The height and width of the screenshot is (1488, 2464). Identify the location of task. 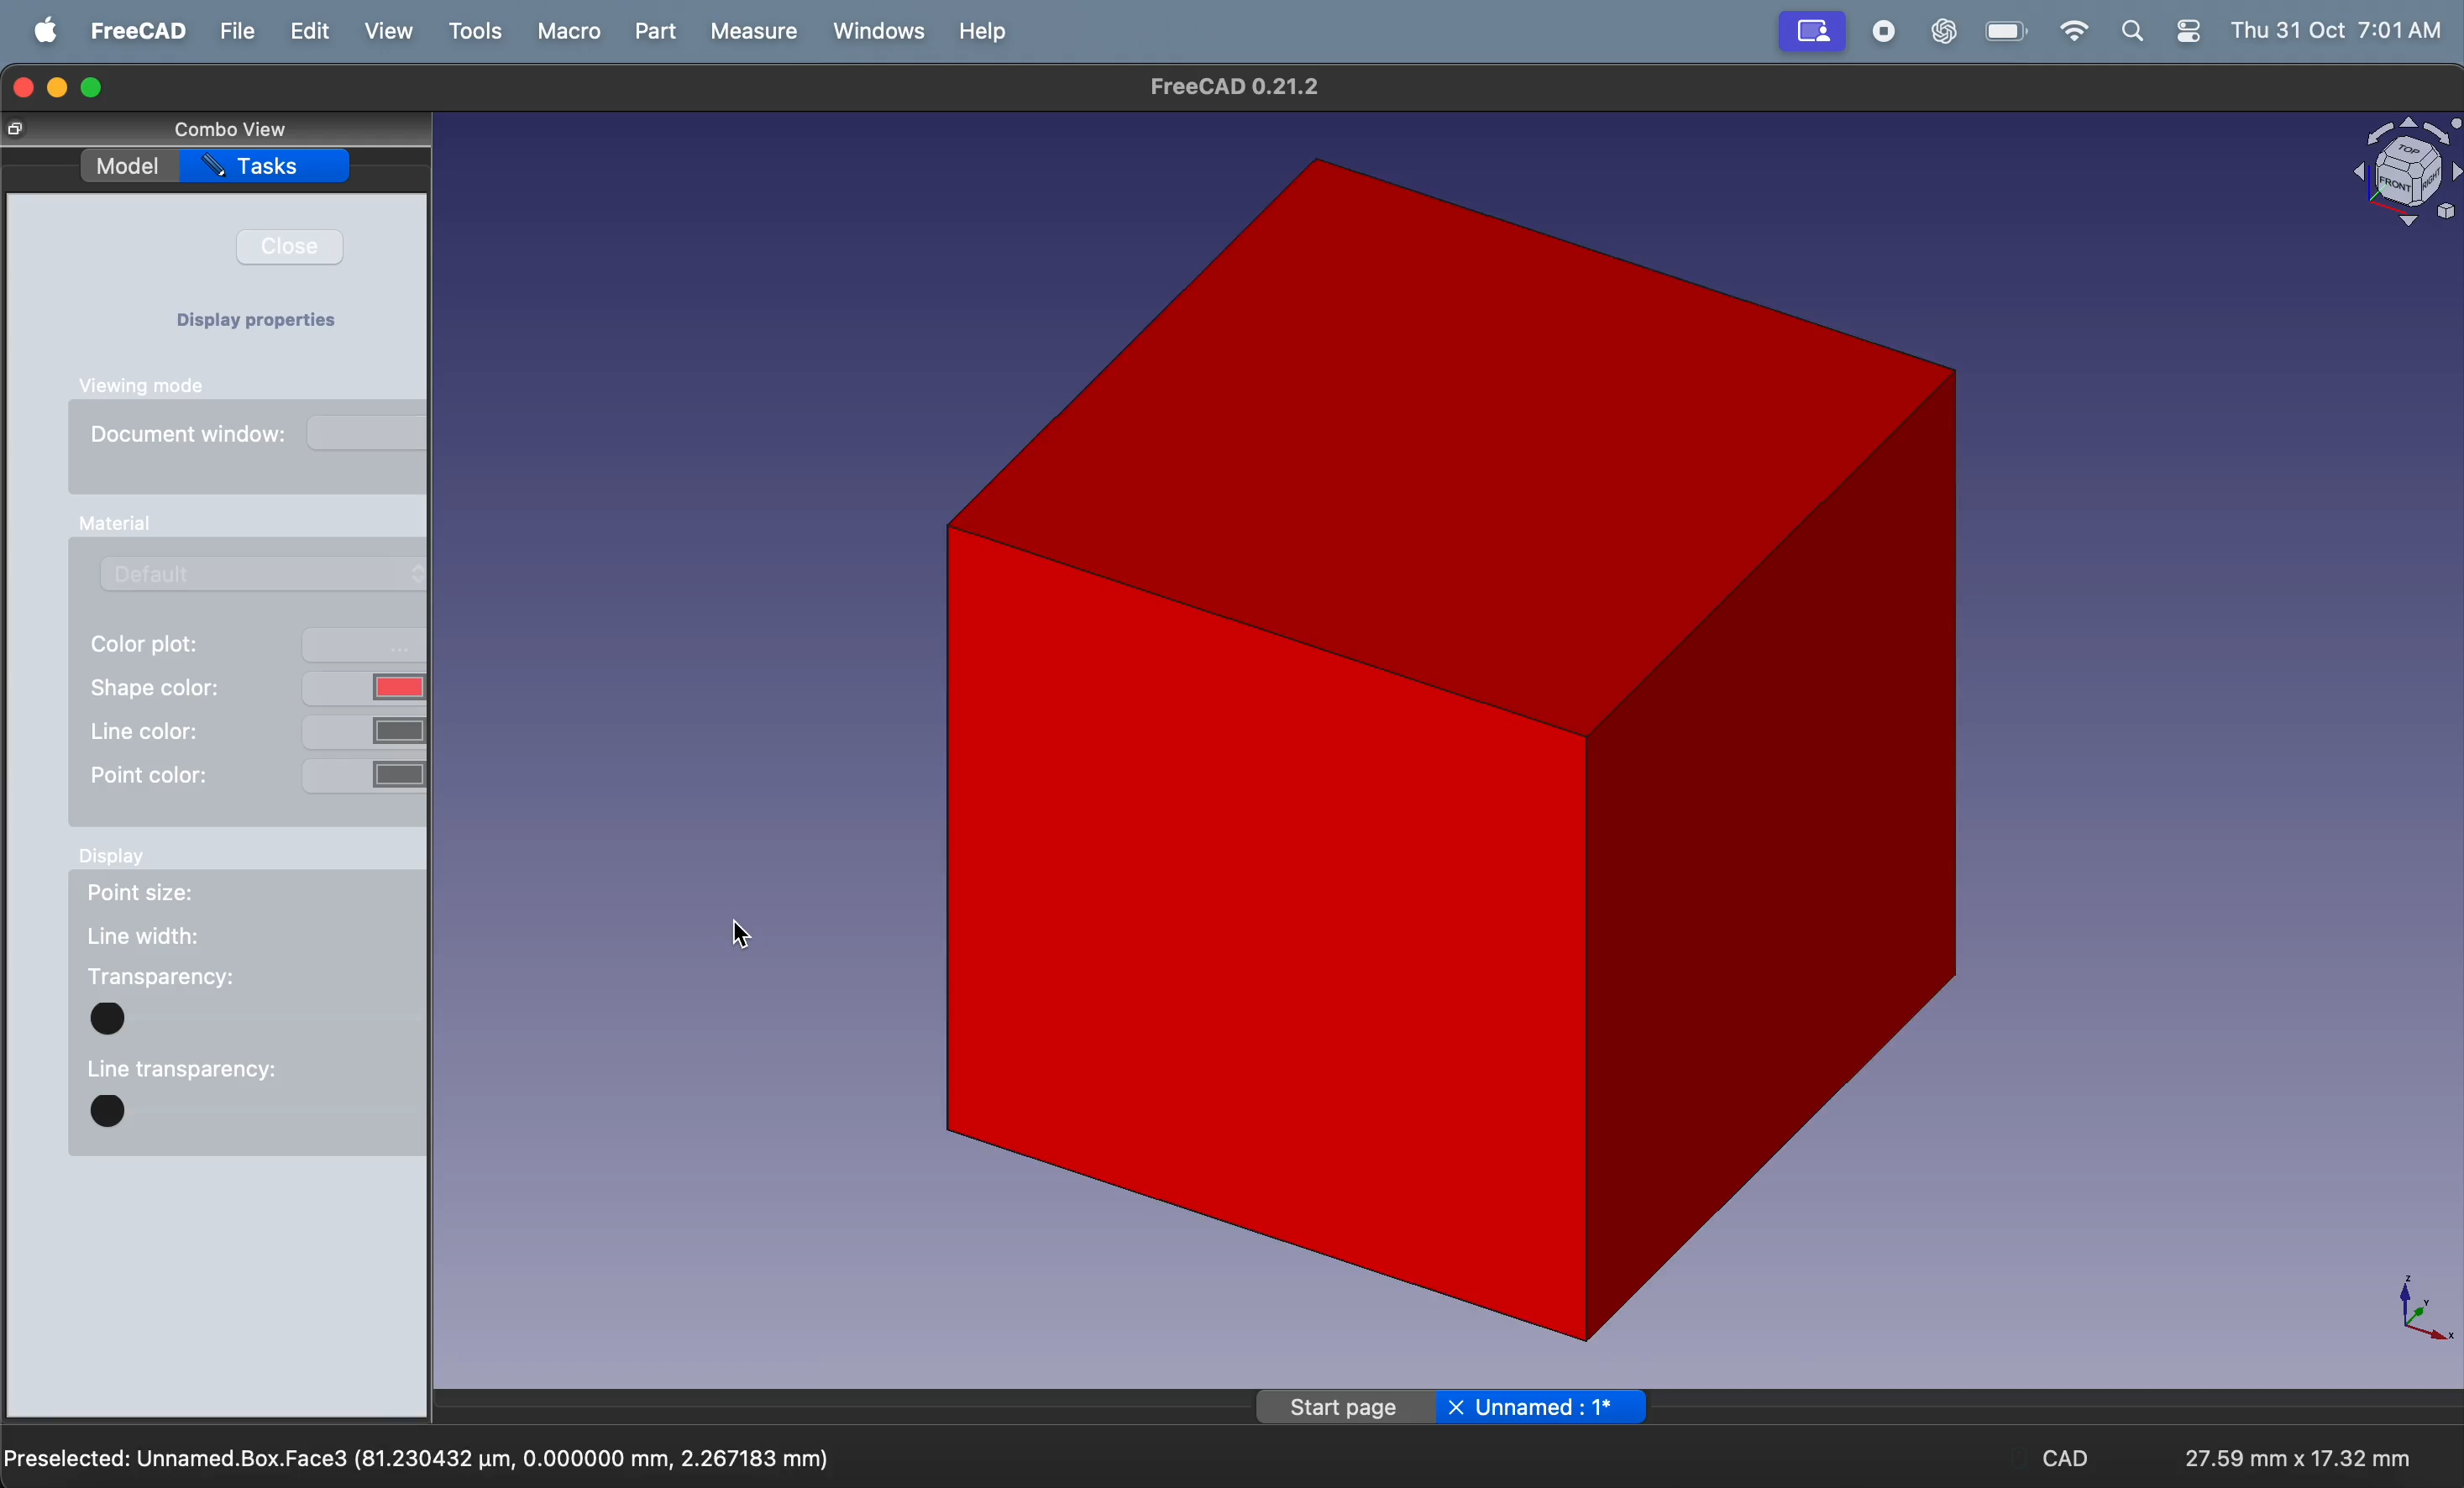
(267, 170).